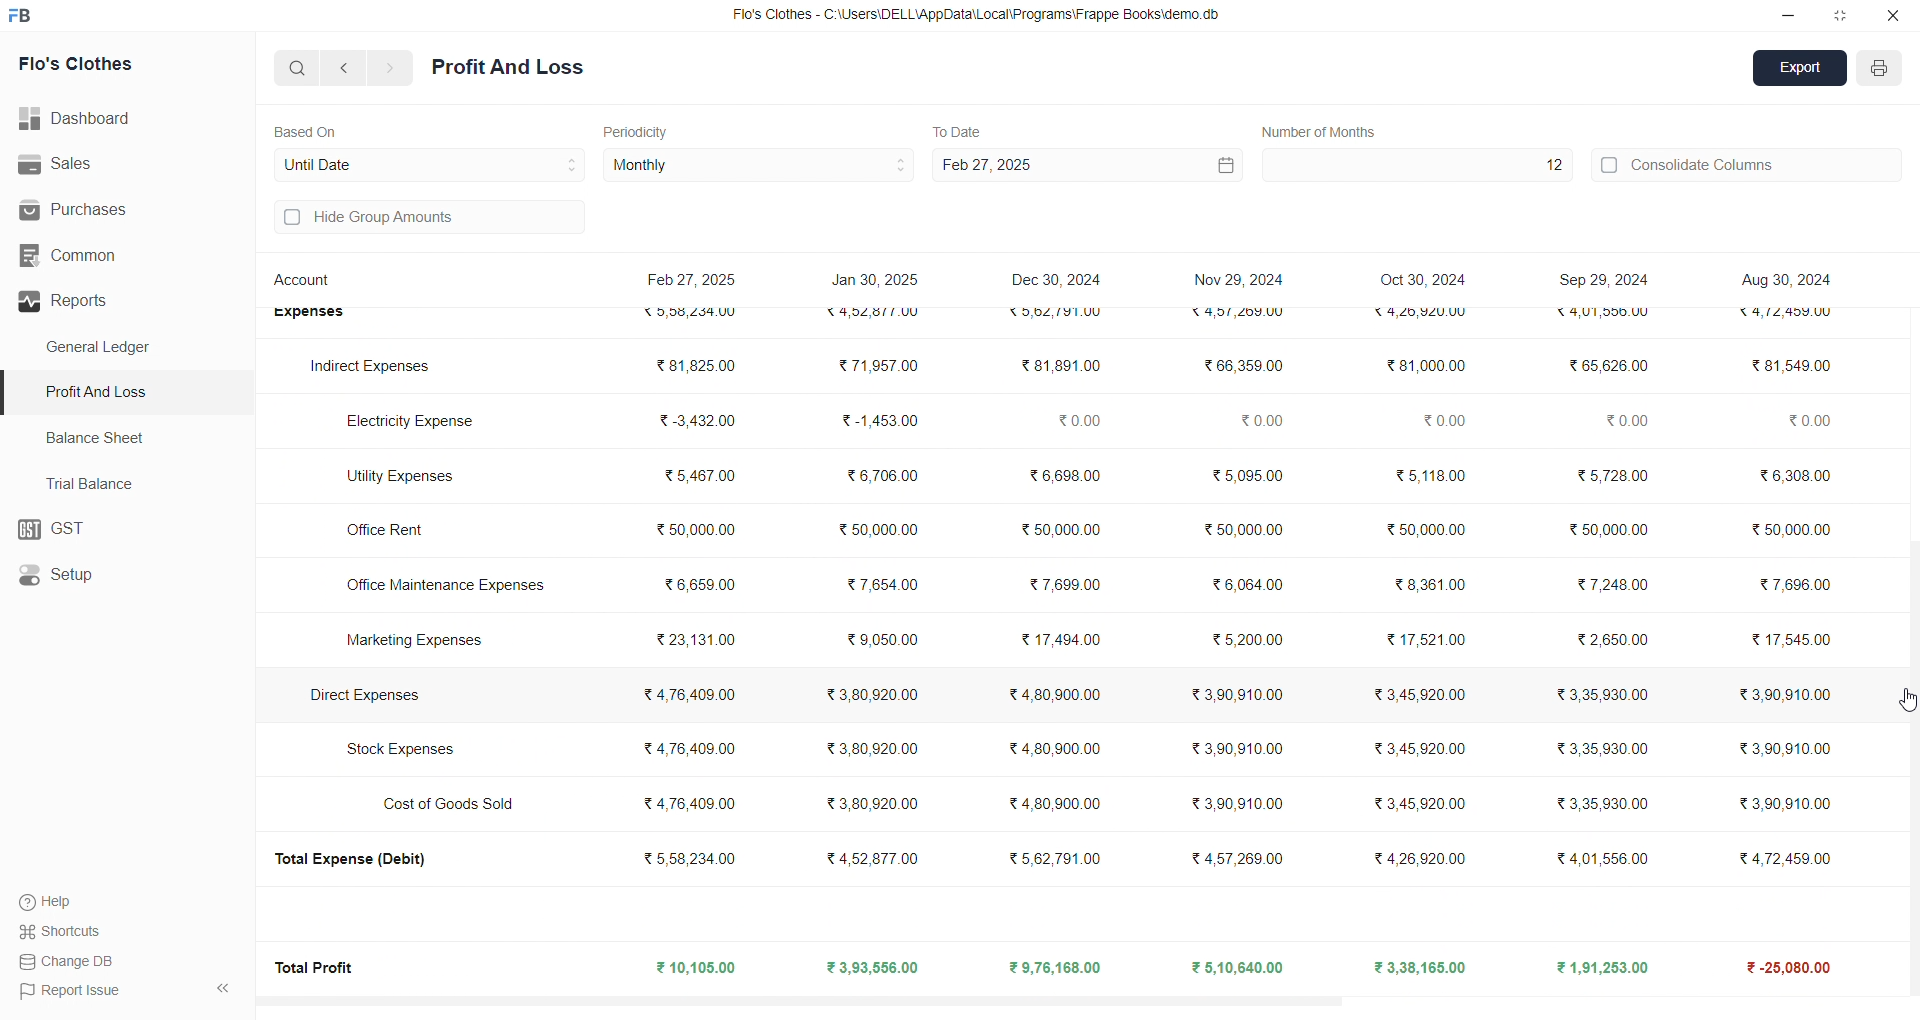 The image size is (1920, 1020). What do you see at coordinates (700, 969) in the screenshot?
I see `₹10,105.00` at bounding box center [700, 969].